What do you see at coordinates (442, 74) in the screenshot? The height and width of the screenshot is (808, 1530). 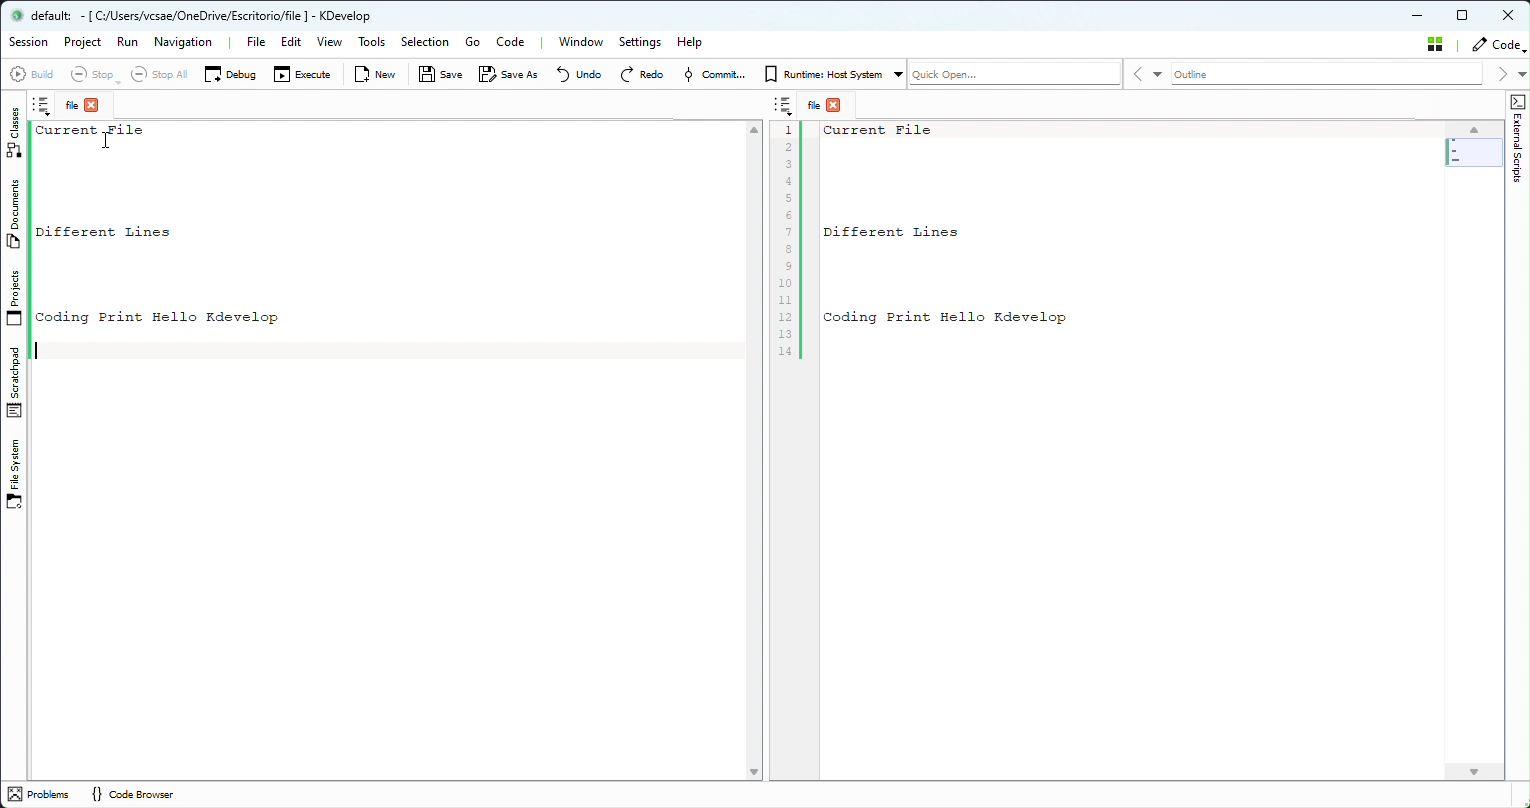 I see `Save` at bounding box center [442, 74].